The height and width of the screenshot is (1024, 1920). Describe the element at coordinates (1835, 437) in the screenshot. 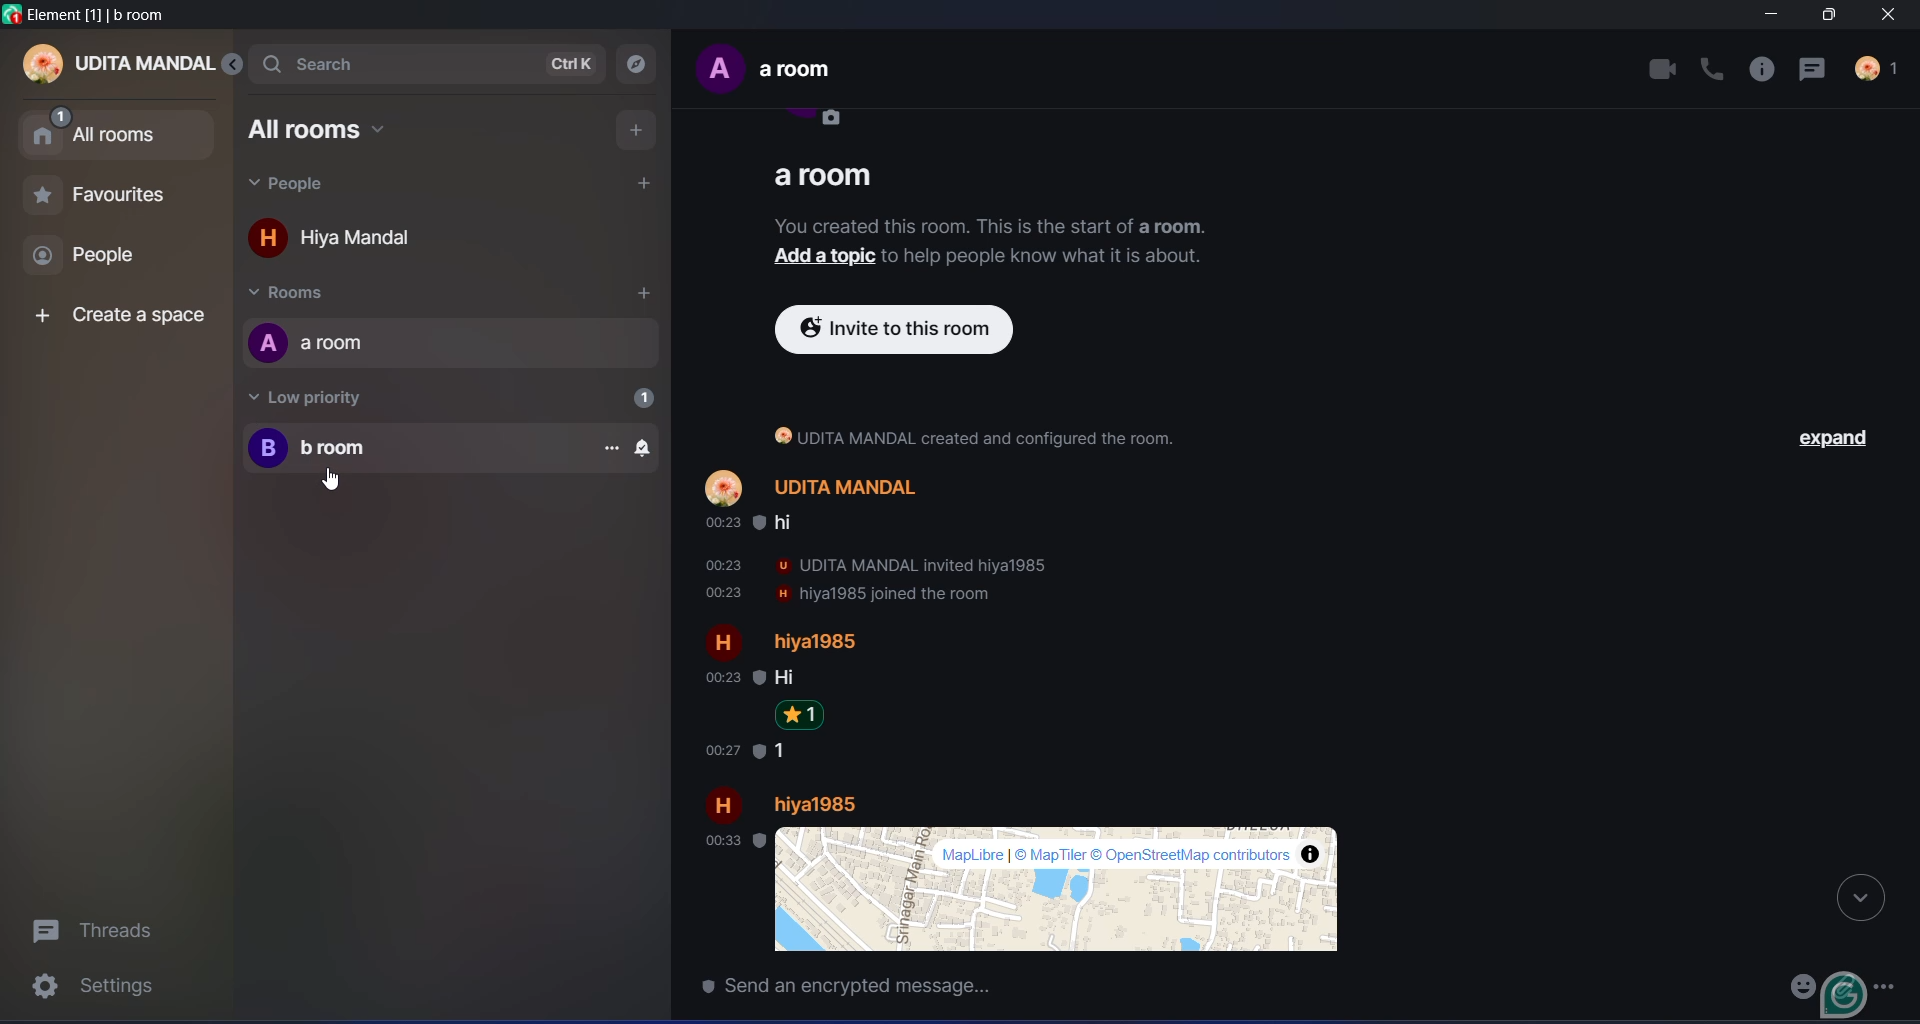

I see `expand` at that location.